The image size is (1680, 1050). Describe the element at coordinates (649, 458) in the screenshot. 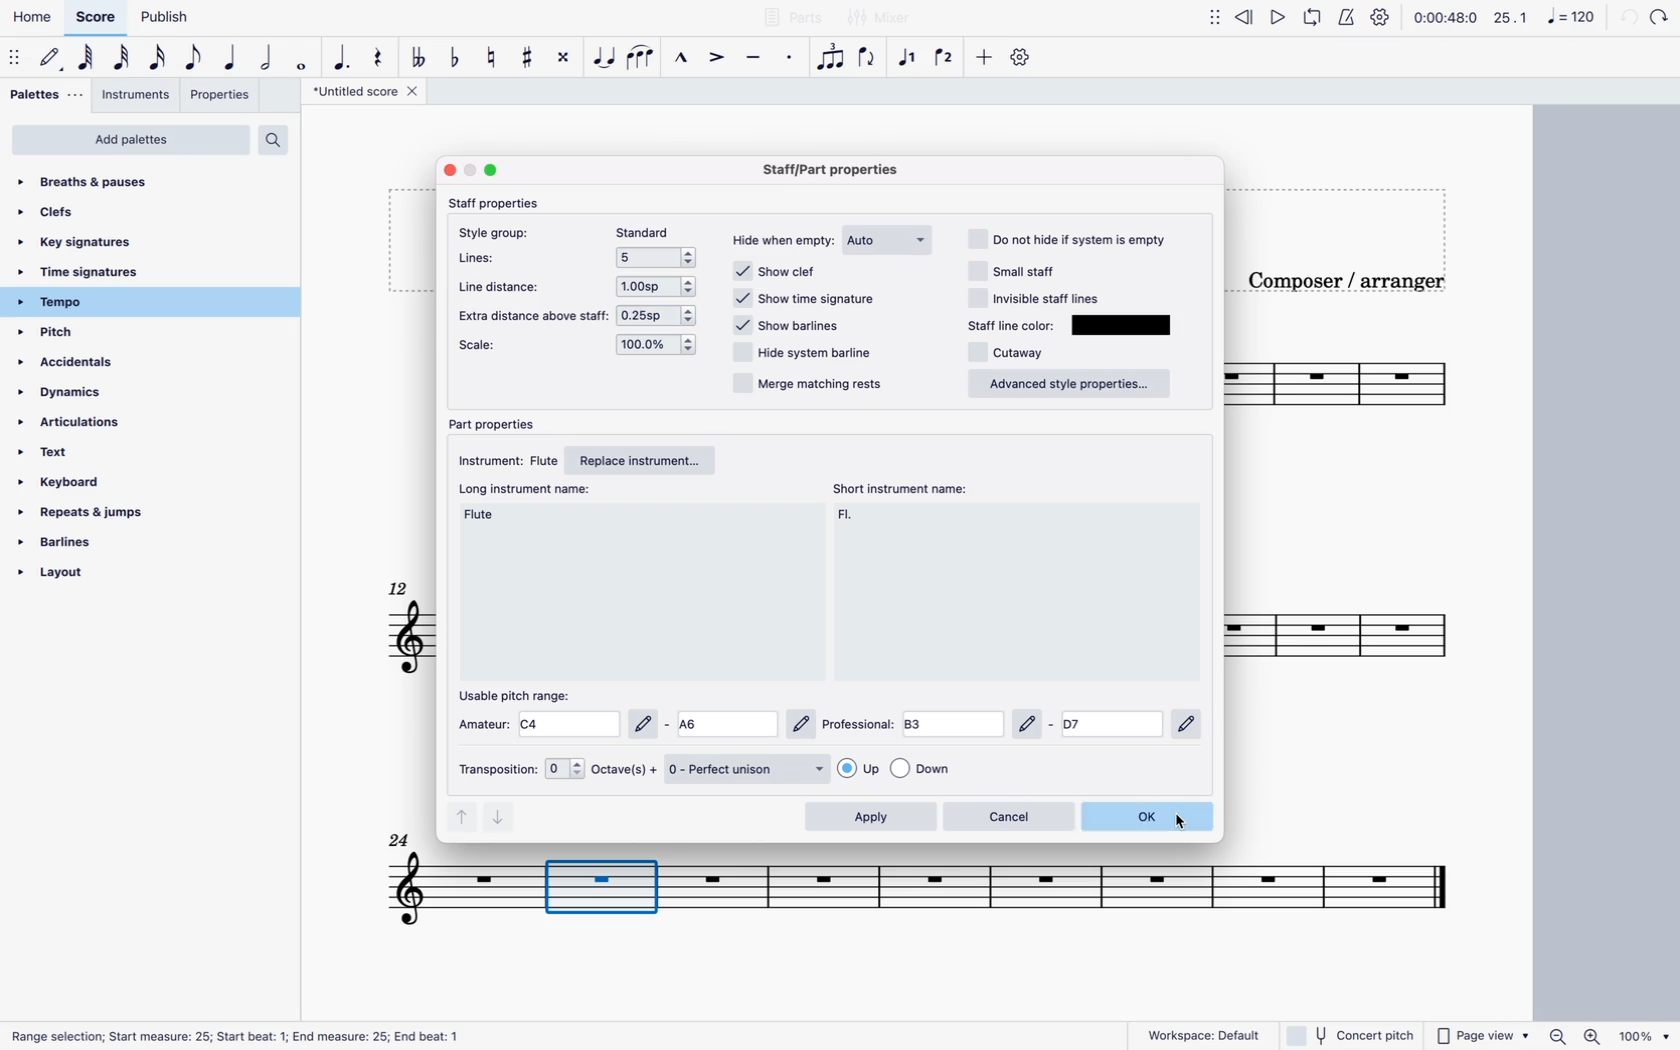

I see `replace instrument` at that location.